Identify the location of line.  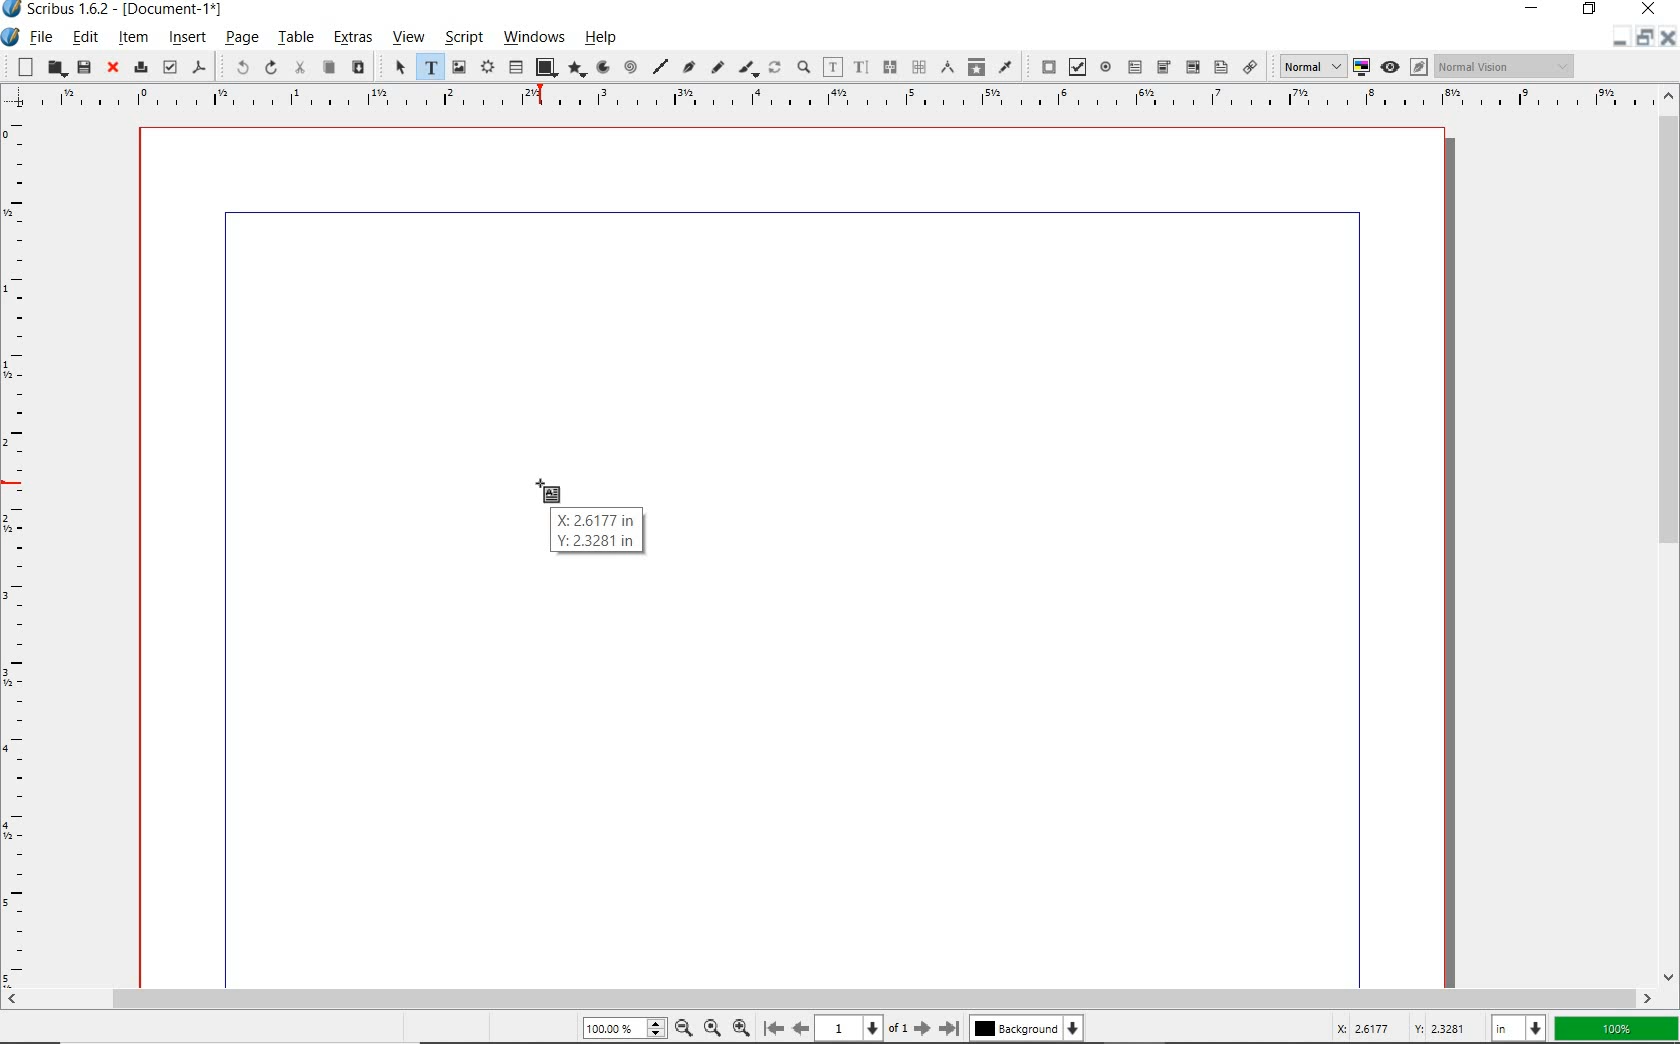
(660, 65).